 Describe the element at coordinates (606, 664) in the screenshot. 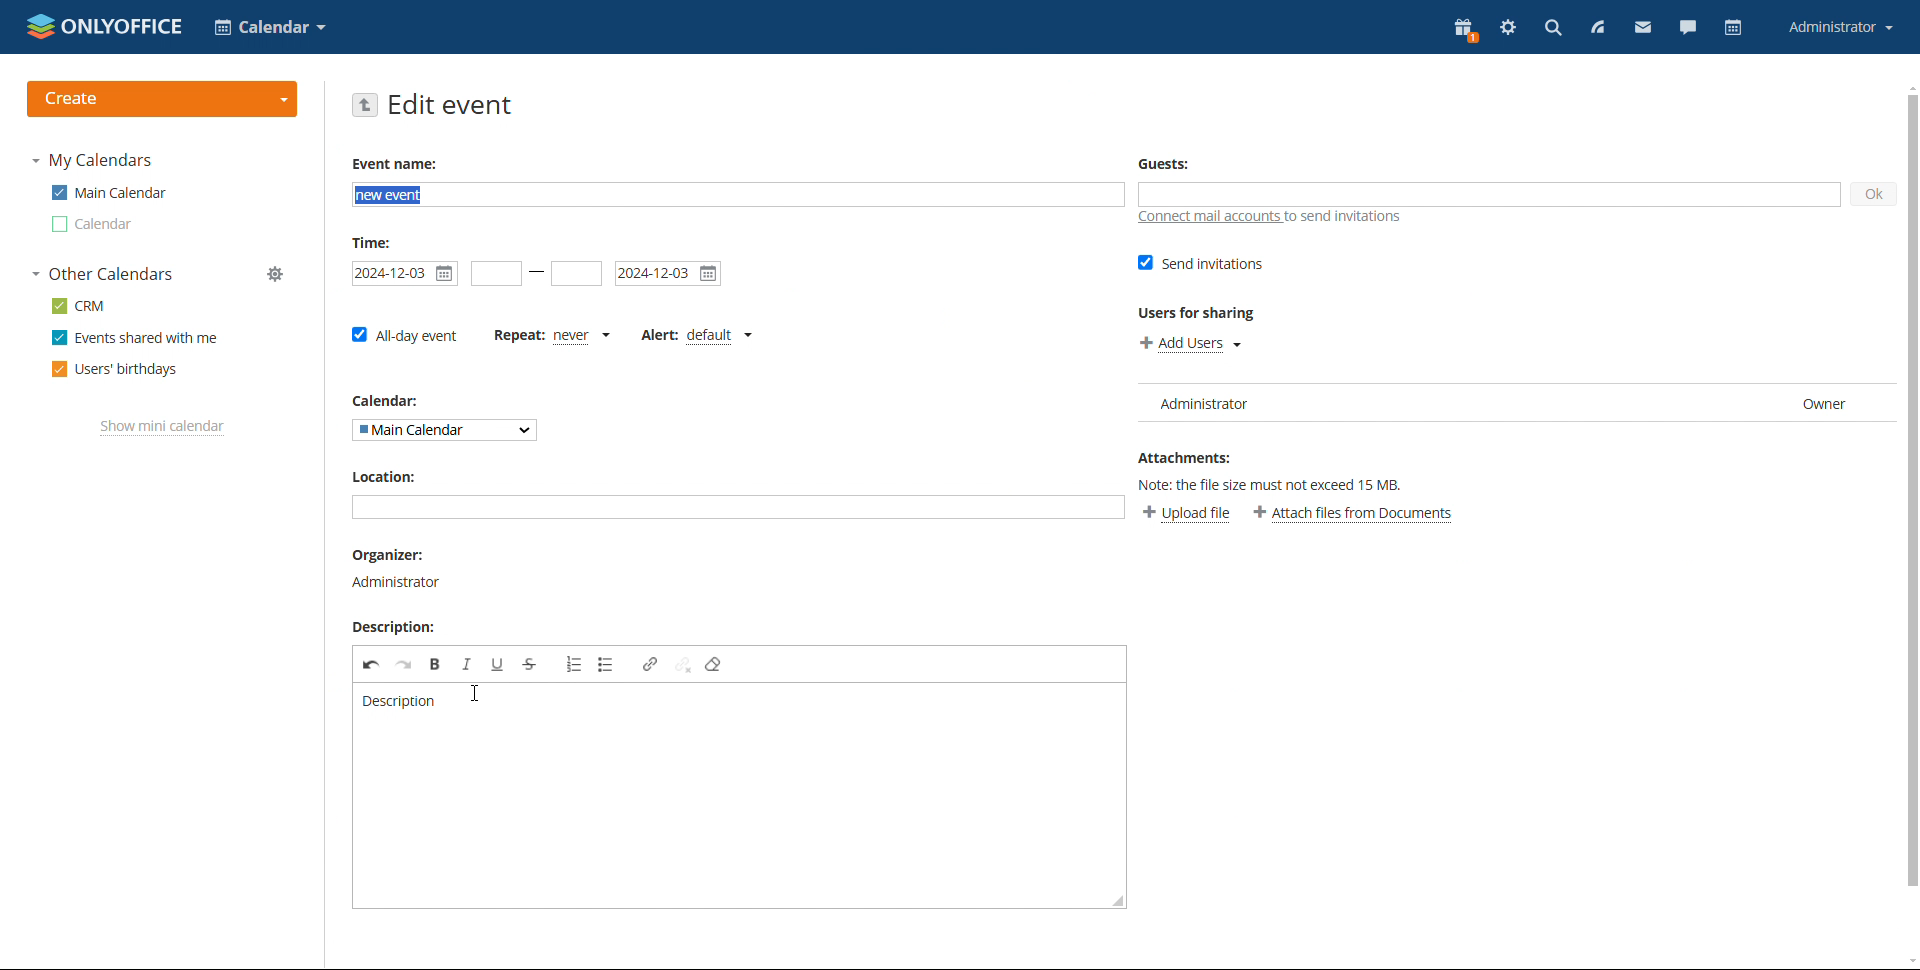

I see `insert/remove bulleted list` at that location.